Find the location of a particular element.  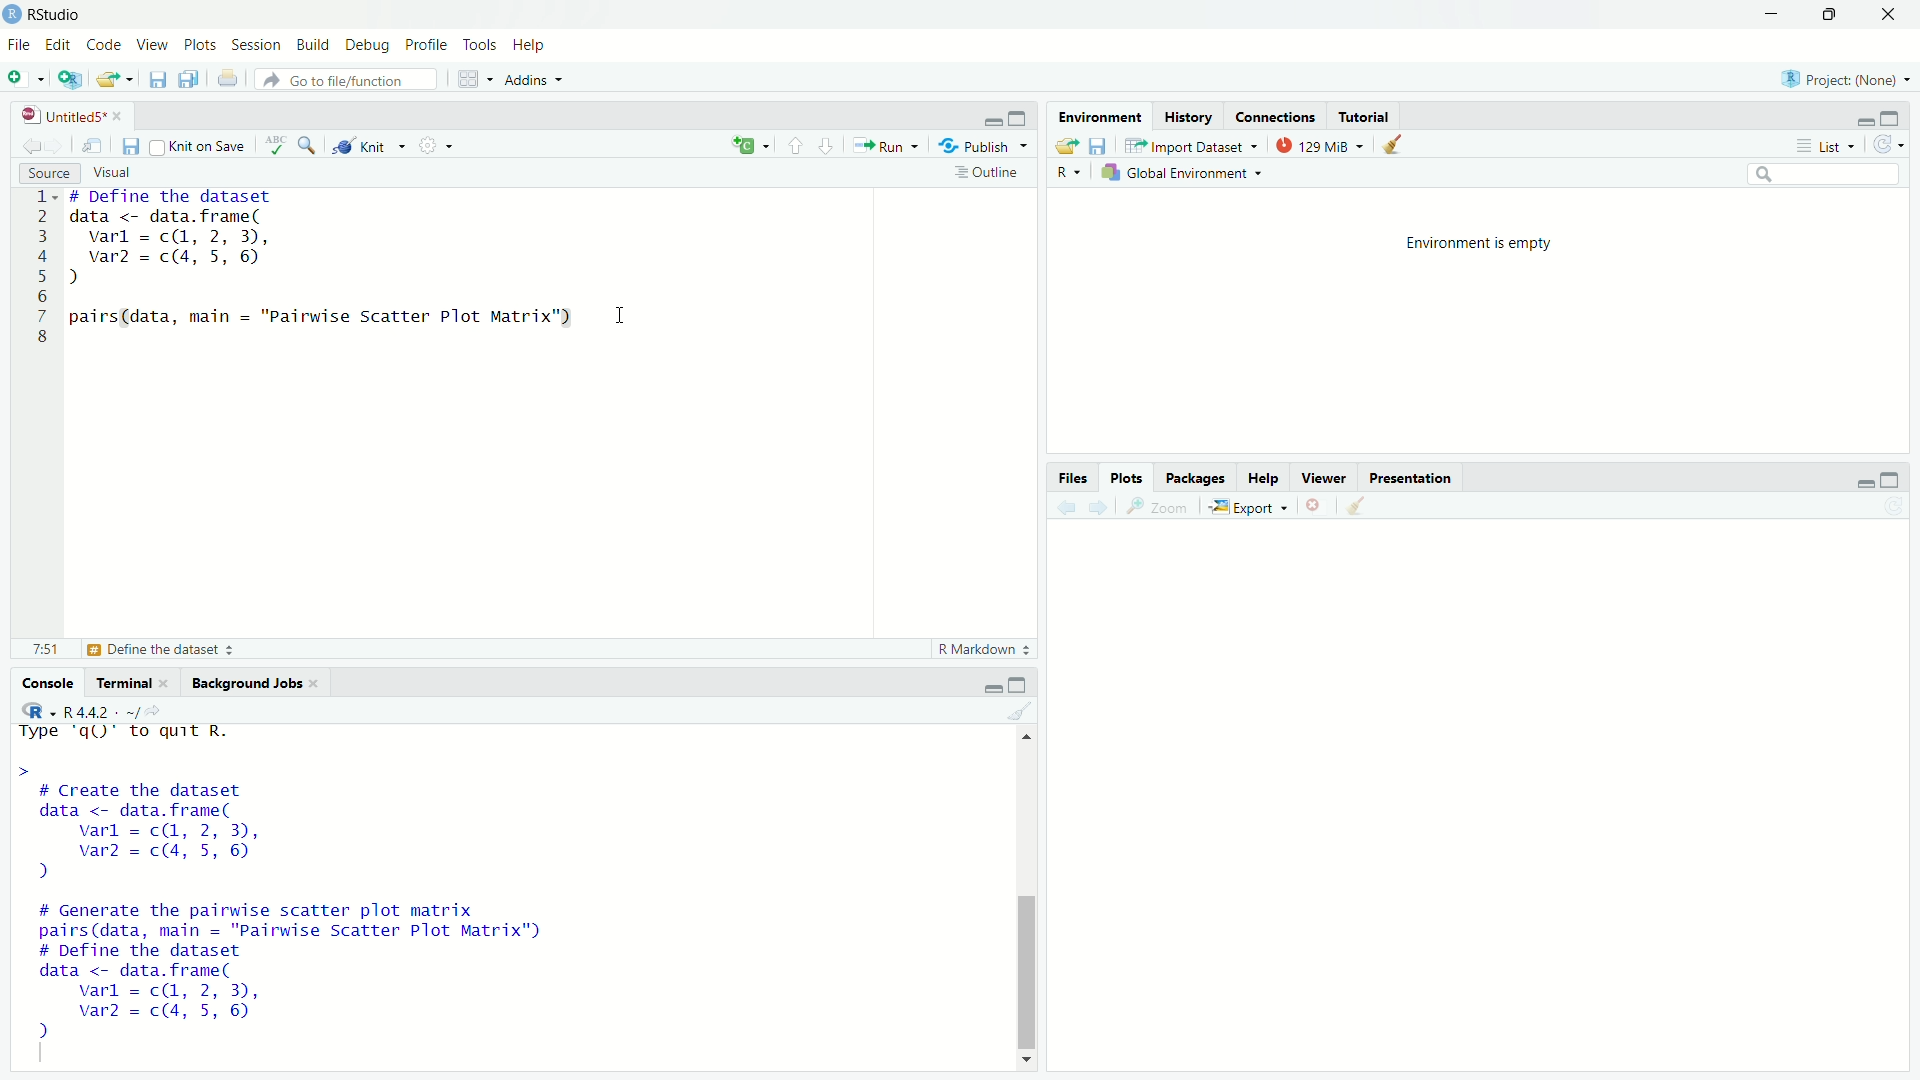

Minimize is located at coordinates (1772, 12).